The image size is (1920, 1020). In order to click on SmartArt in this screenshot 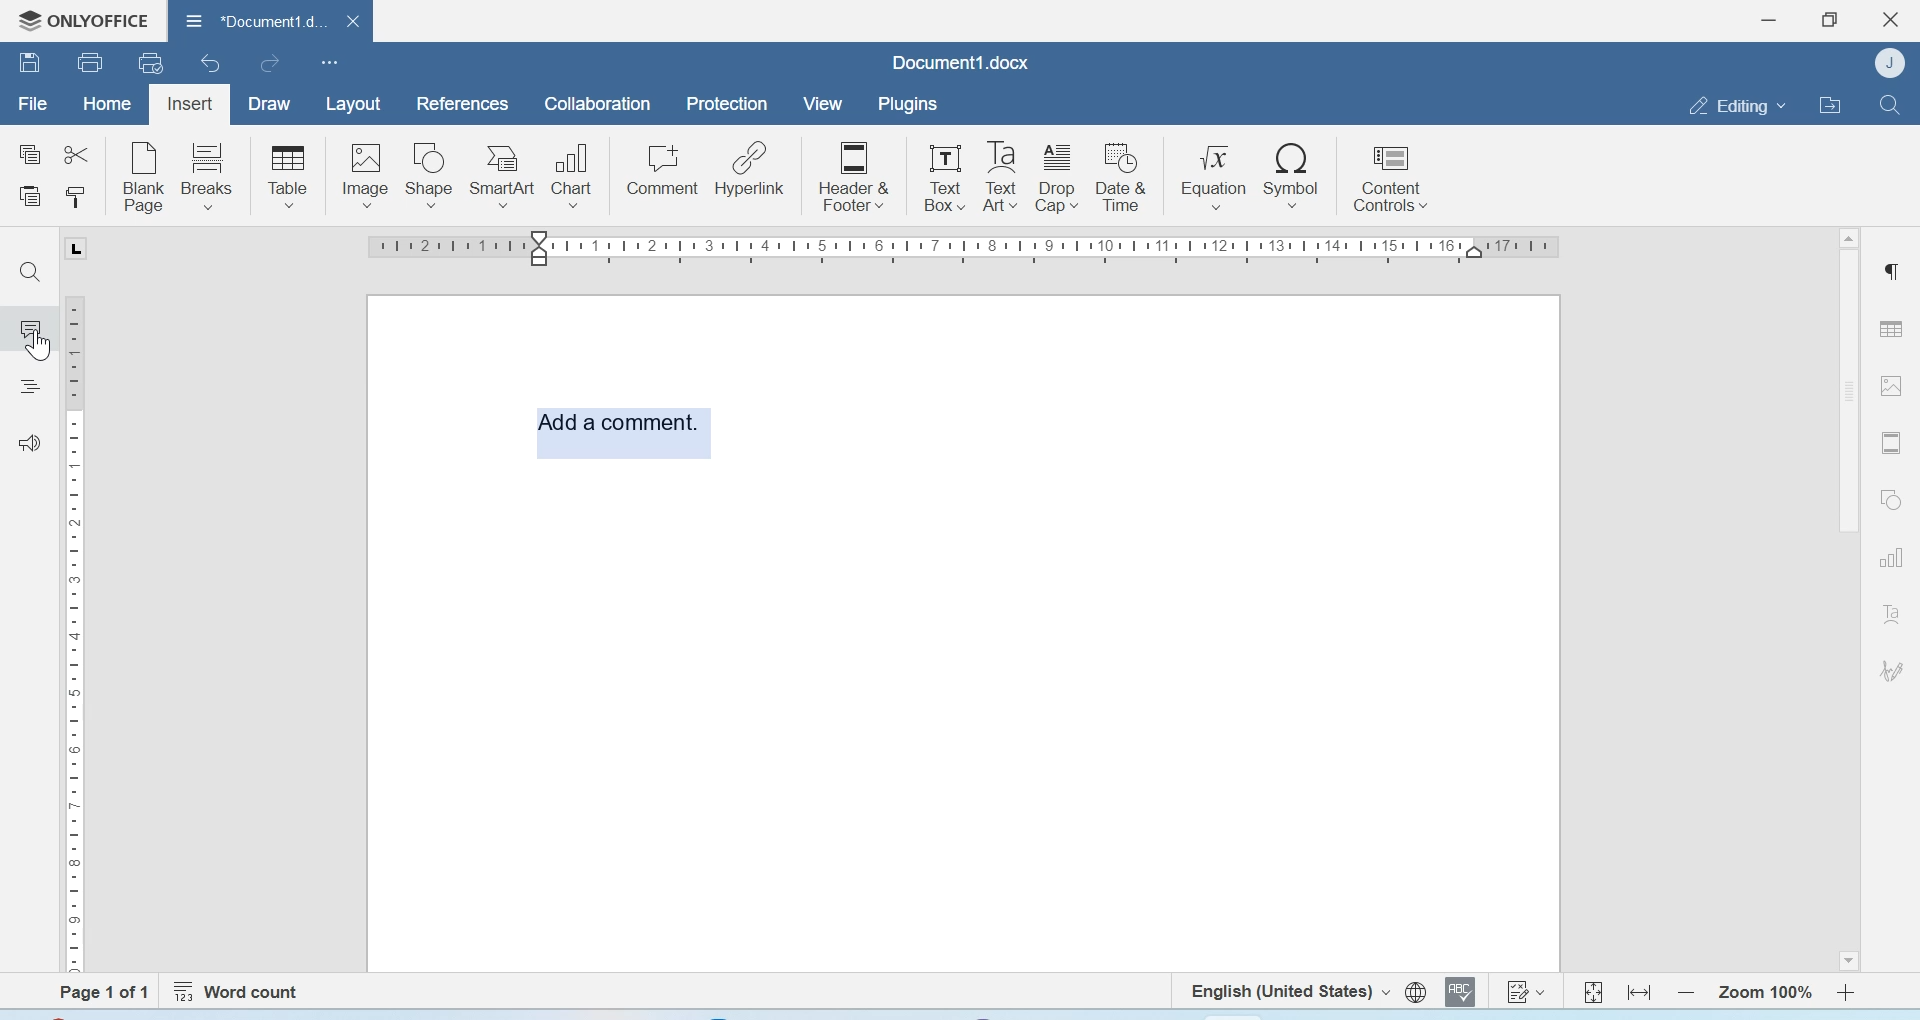, I will do `click(503, 176)`.